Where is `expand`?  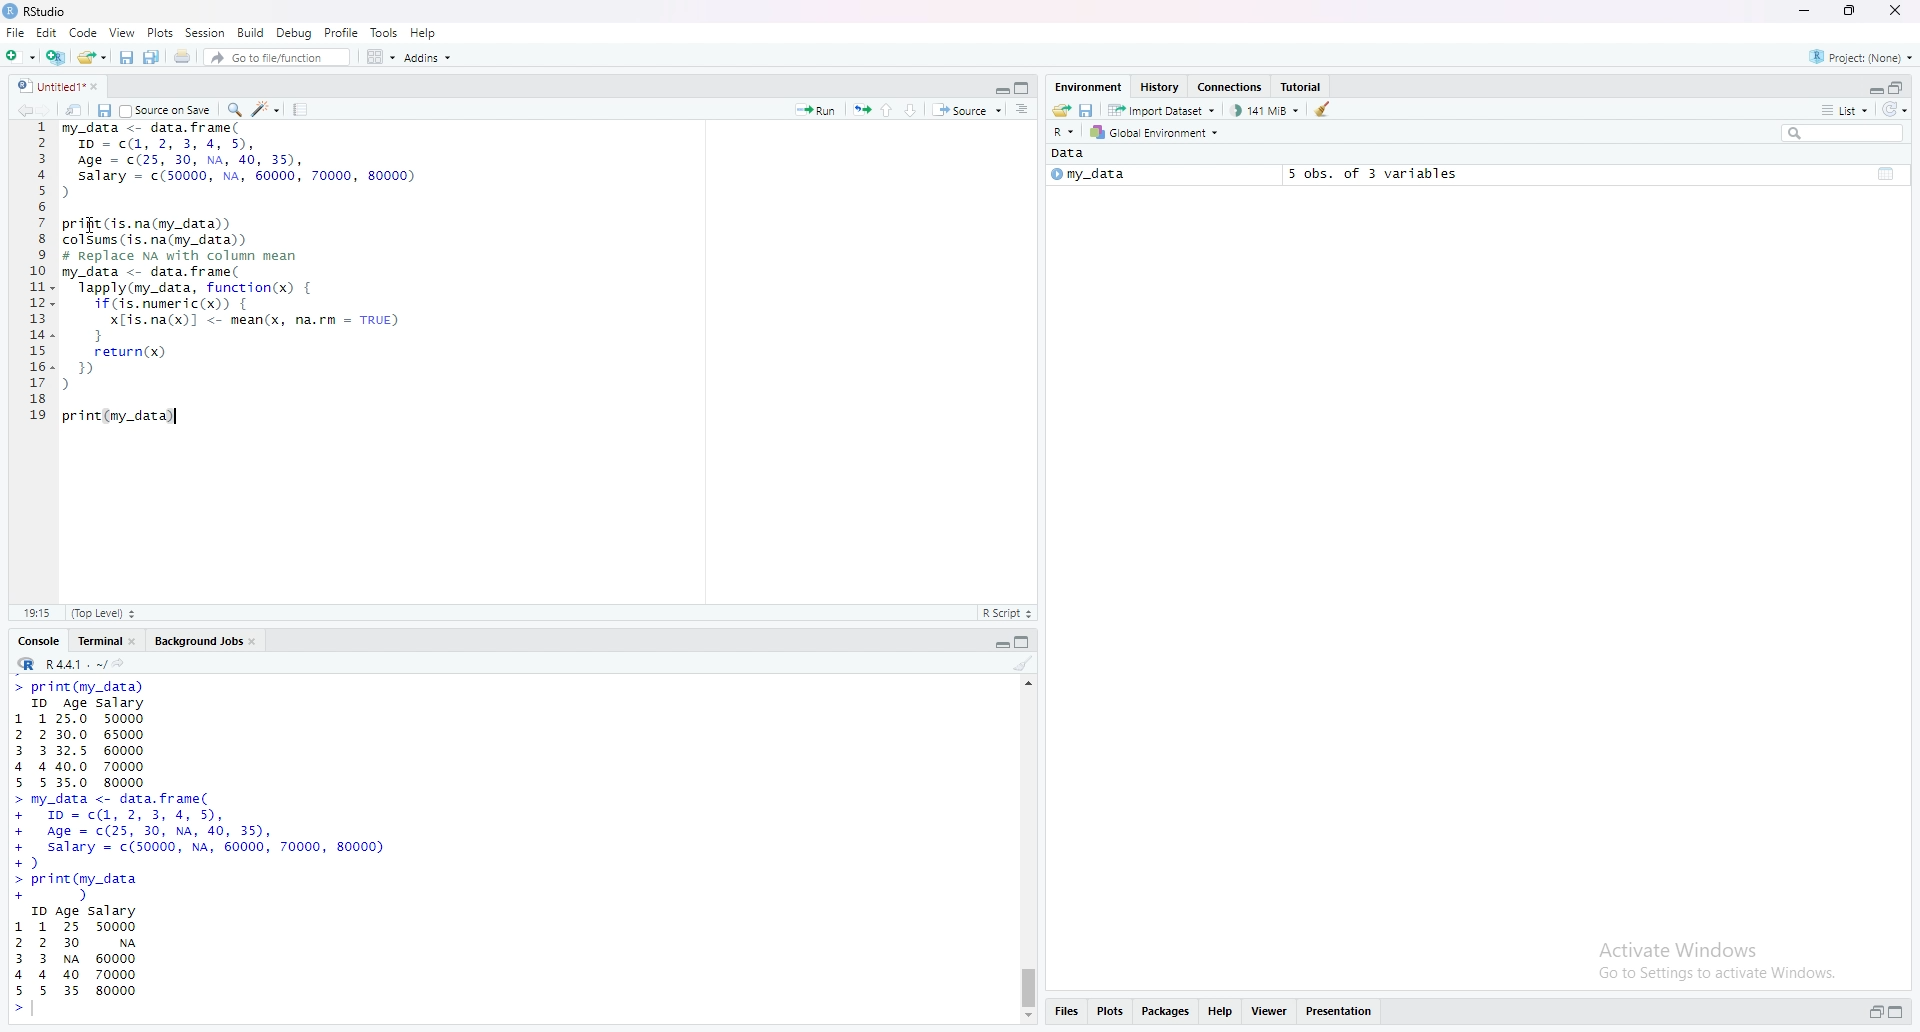
expand is located at coordinates (1874, 1013).